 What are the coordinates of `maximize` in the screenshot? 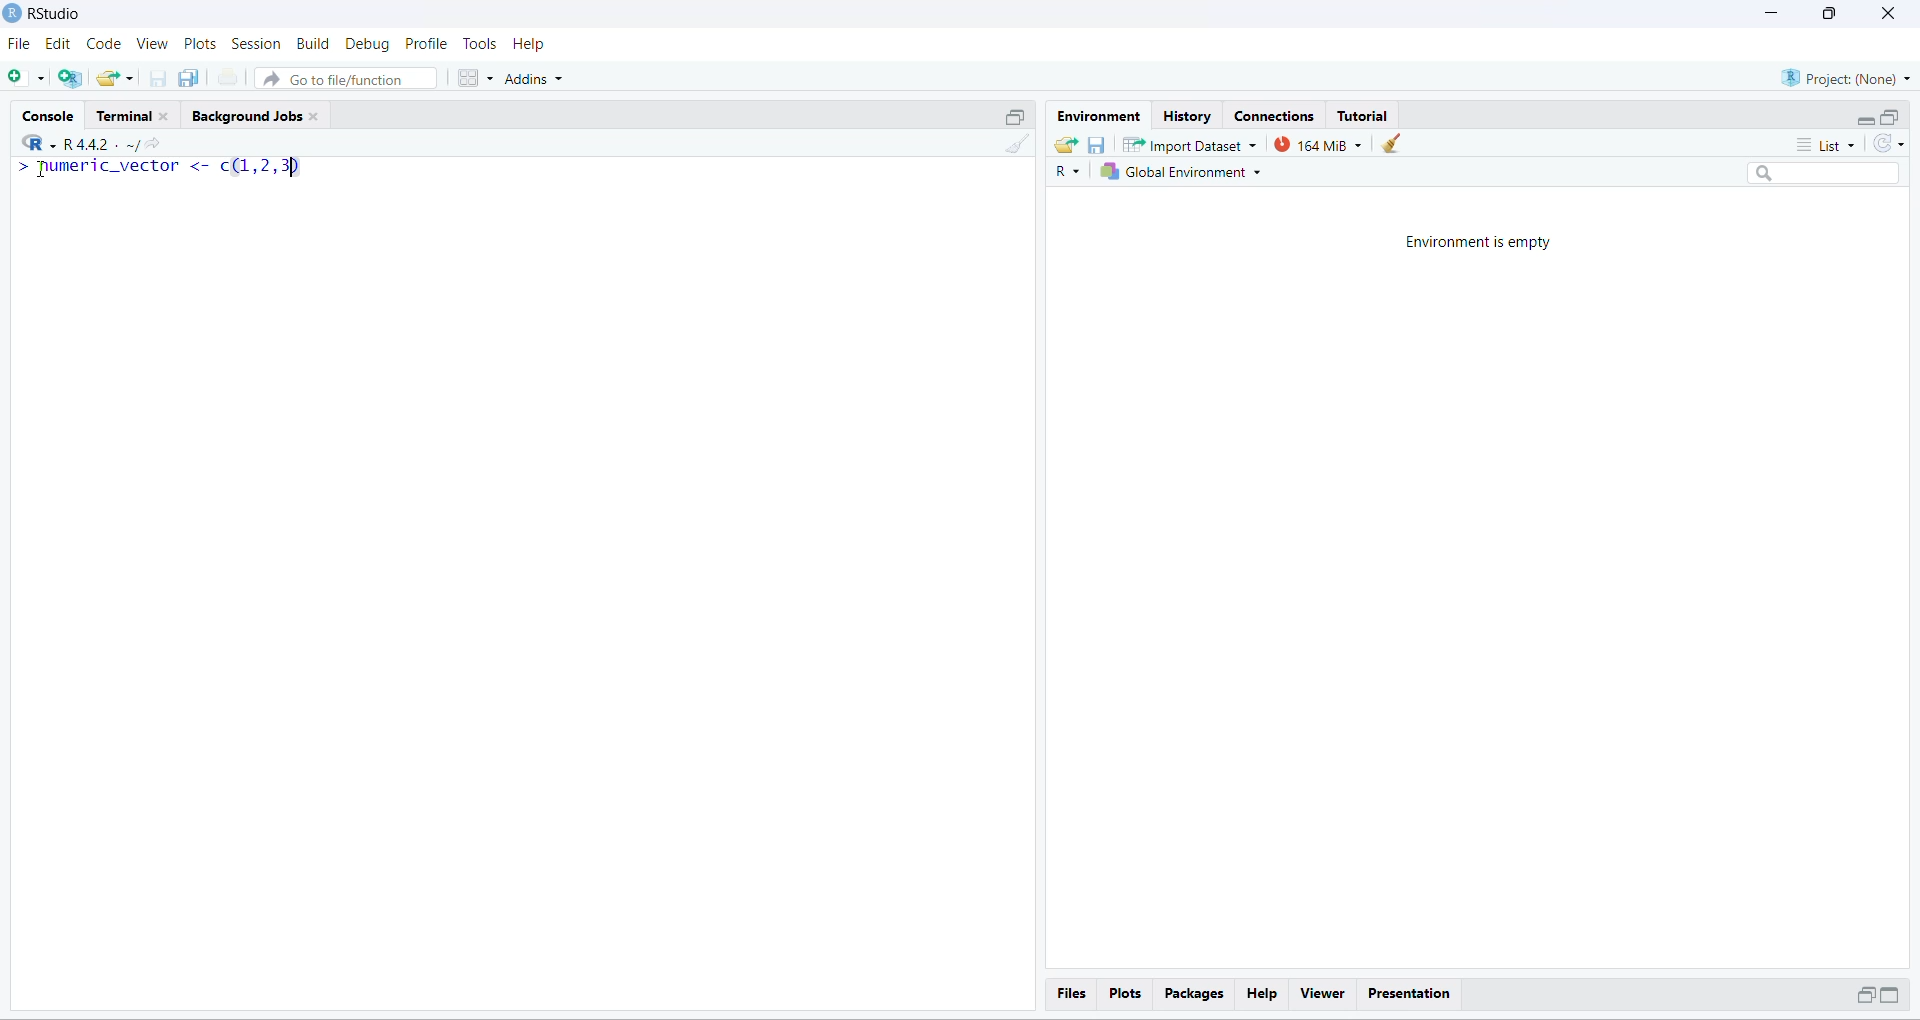 It's located at (1890, 117).